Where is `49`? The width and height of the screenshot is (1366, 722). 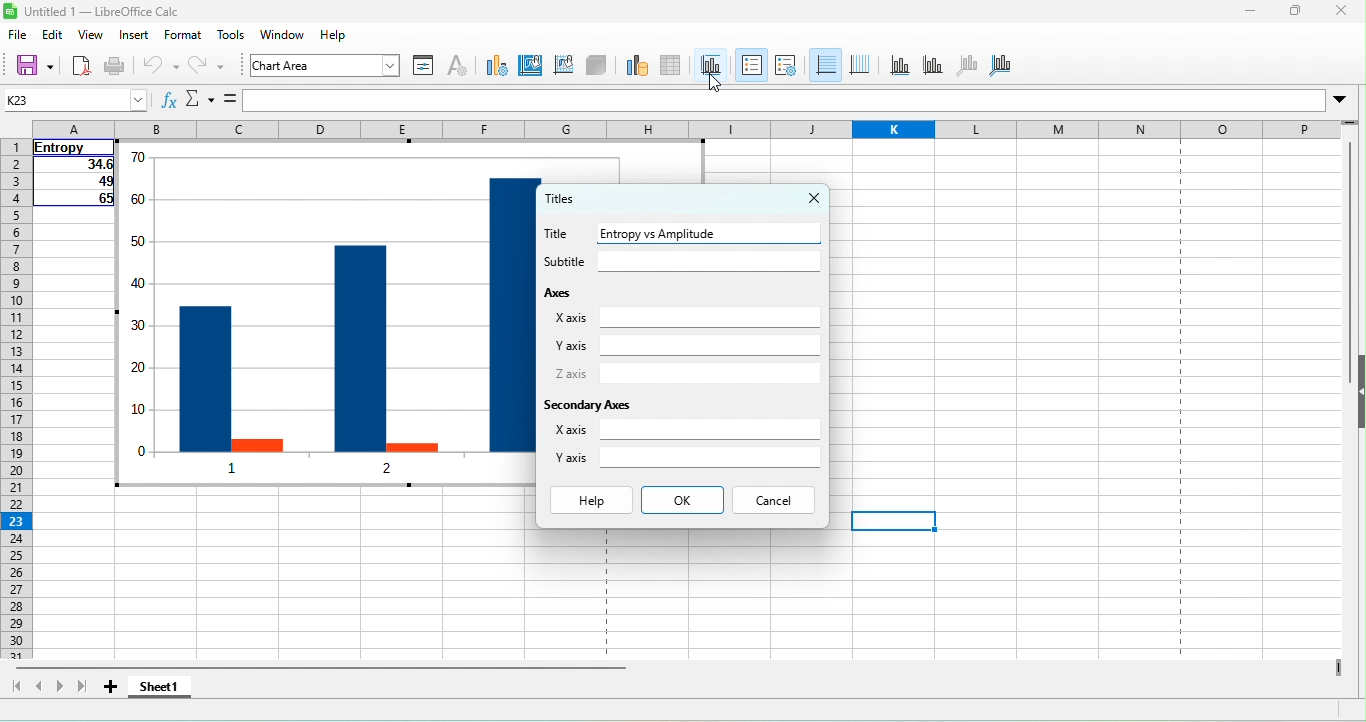 49 is located at coordinates (76, 183).